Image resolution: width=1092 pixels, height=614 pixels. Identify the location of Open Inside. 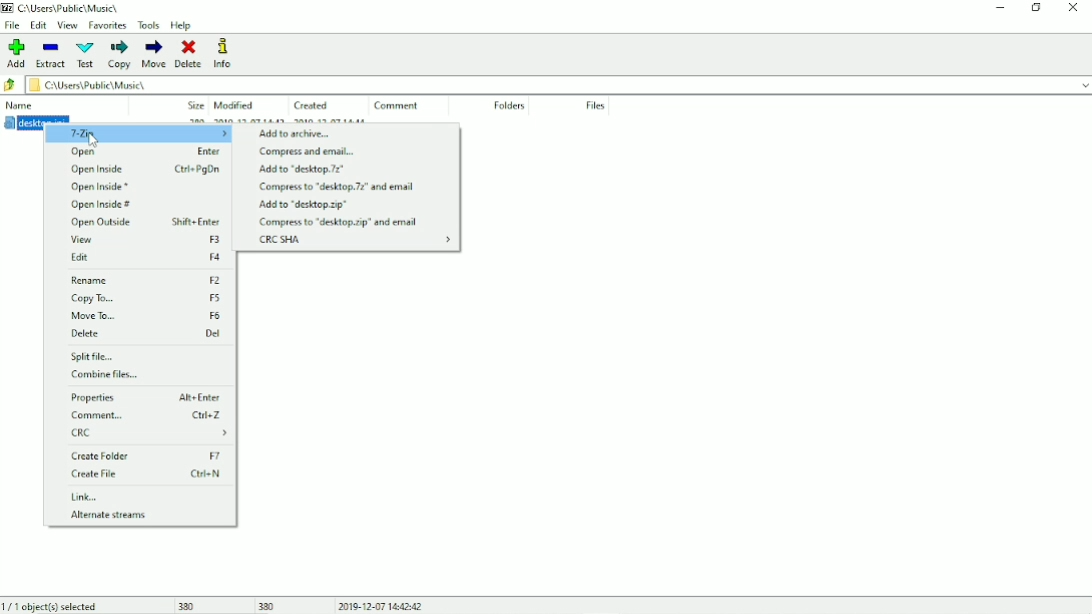
(145, 169).